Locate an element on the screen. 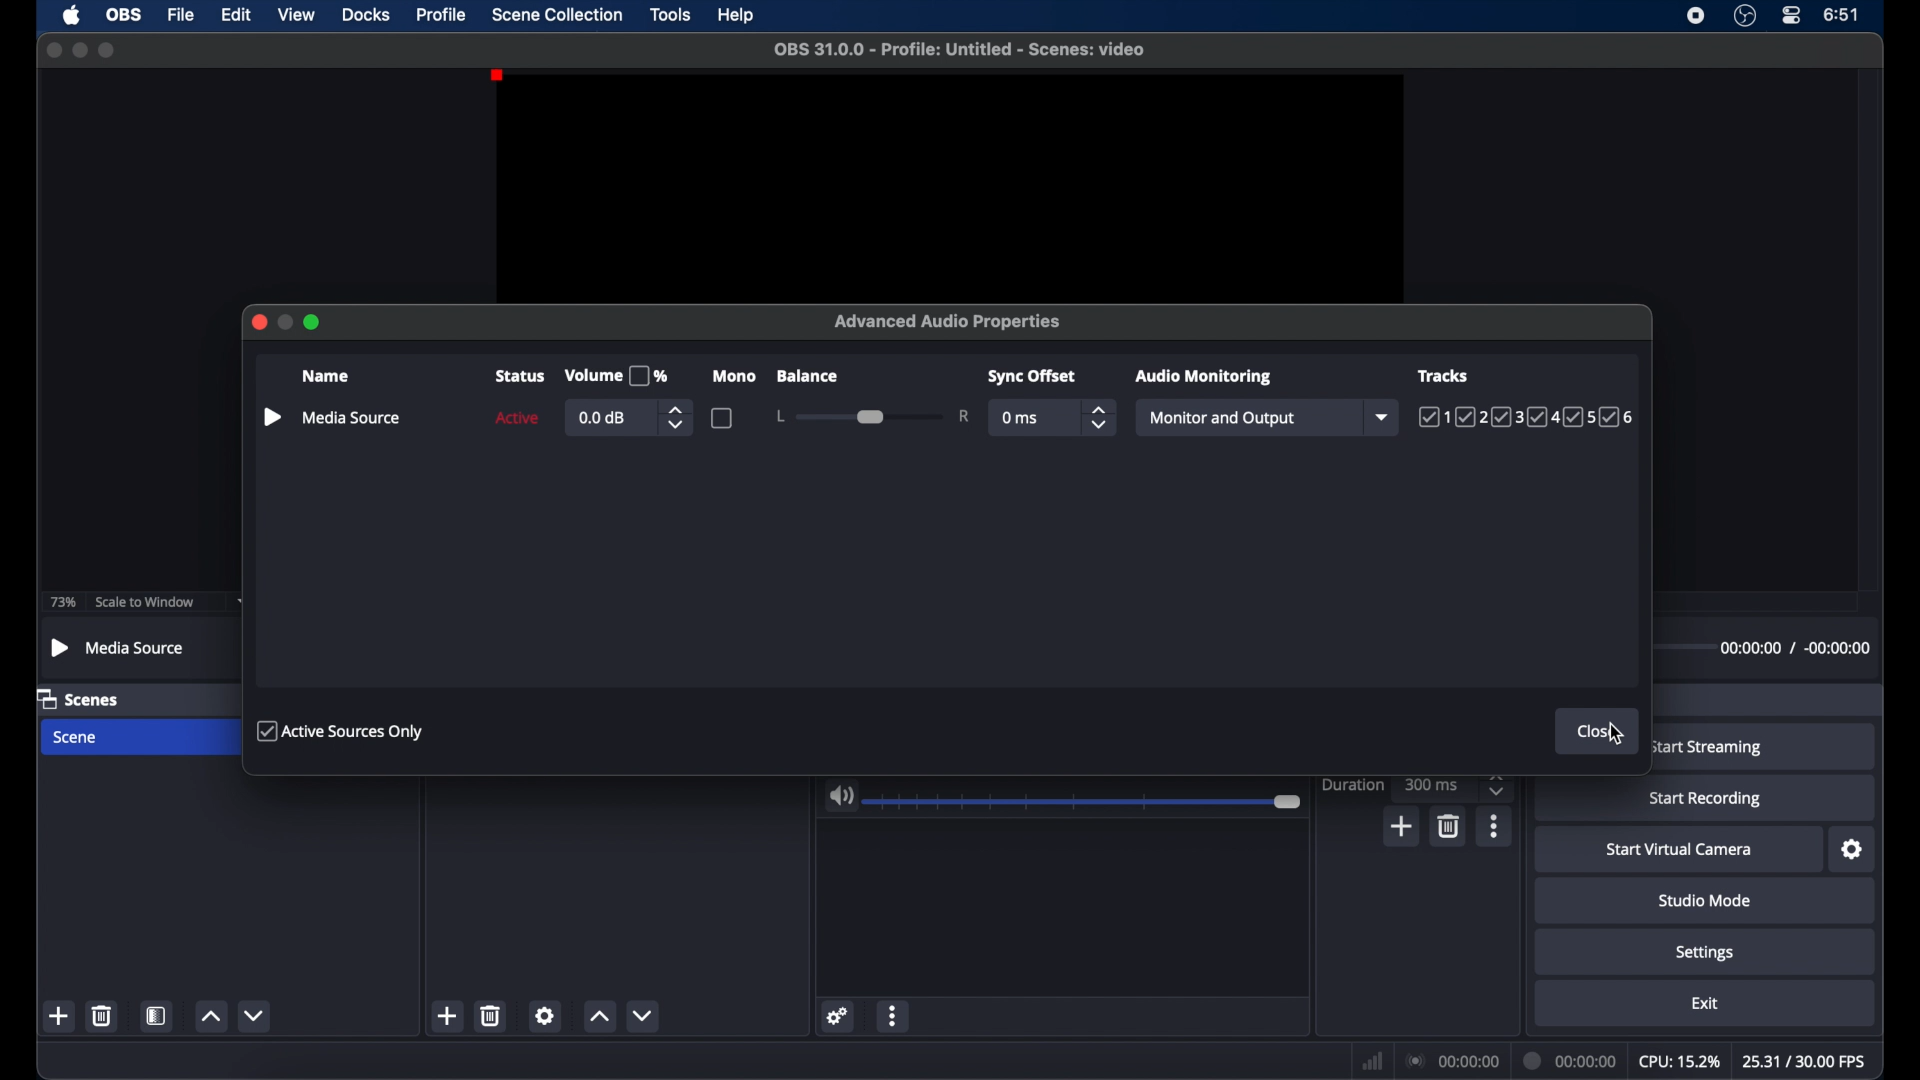 This screenshot has height=1080, width=1920. settings is located at coordinates (1853, 850).